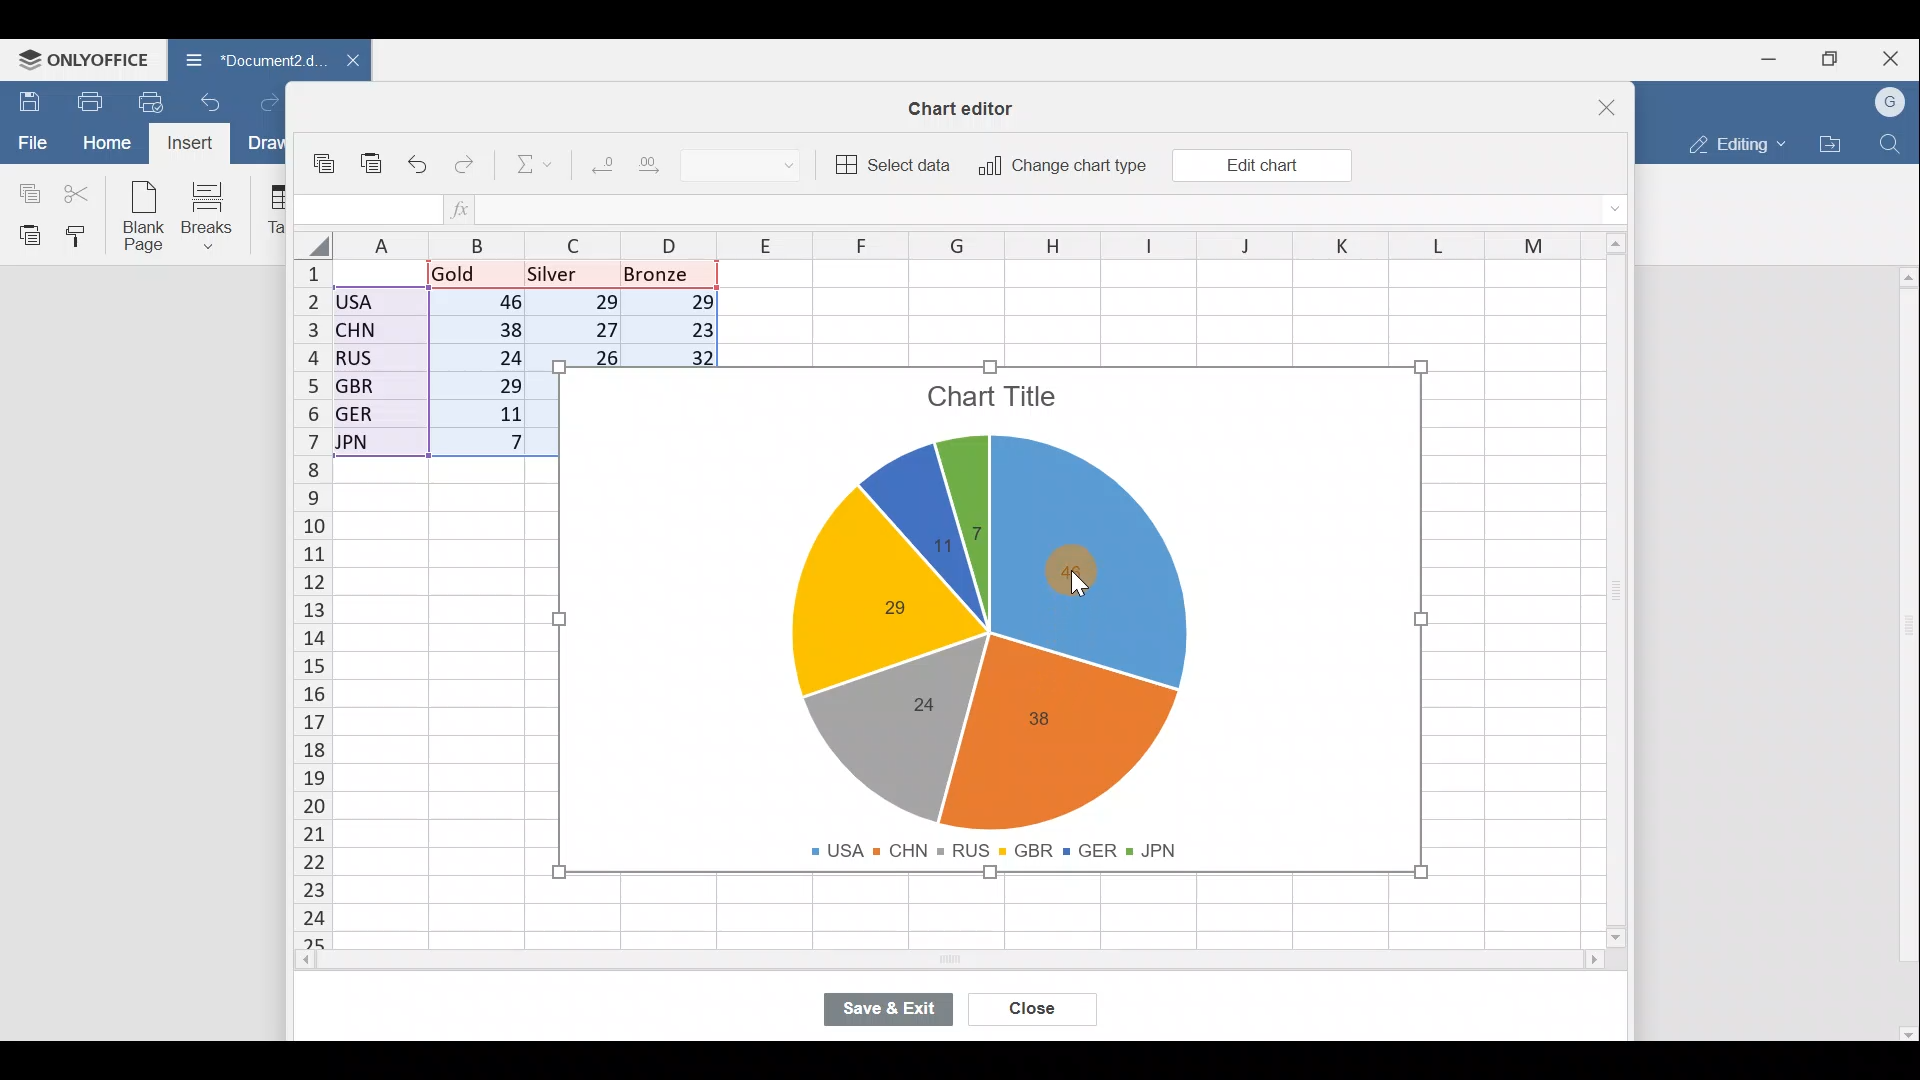 Image resolution: width=1920 pixels, height=1080 pixels. I want to click on Copy, so click(25, 190).